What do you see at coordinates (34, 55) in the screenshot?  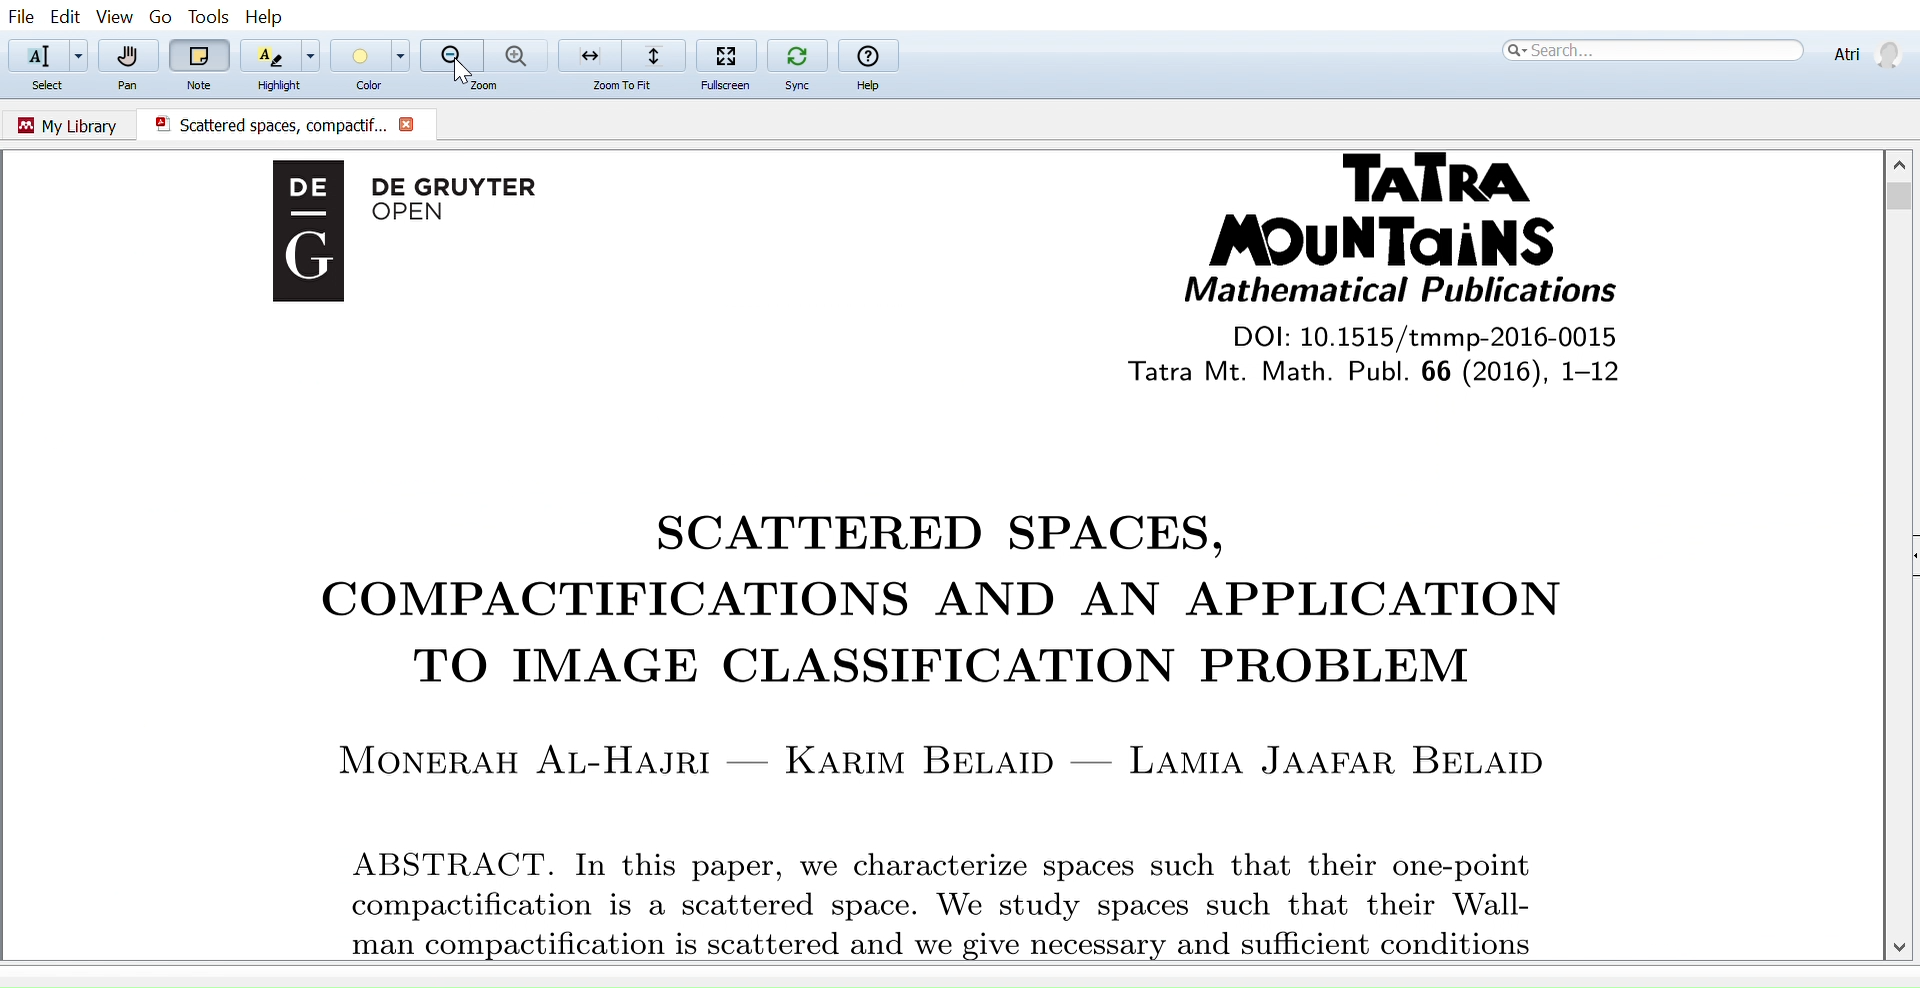 I see `Select text` at bounding box center [34, 55].